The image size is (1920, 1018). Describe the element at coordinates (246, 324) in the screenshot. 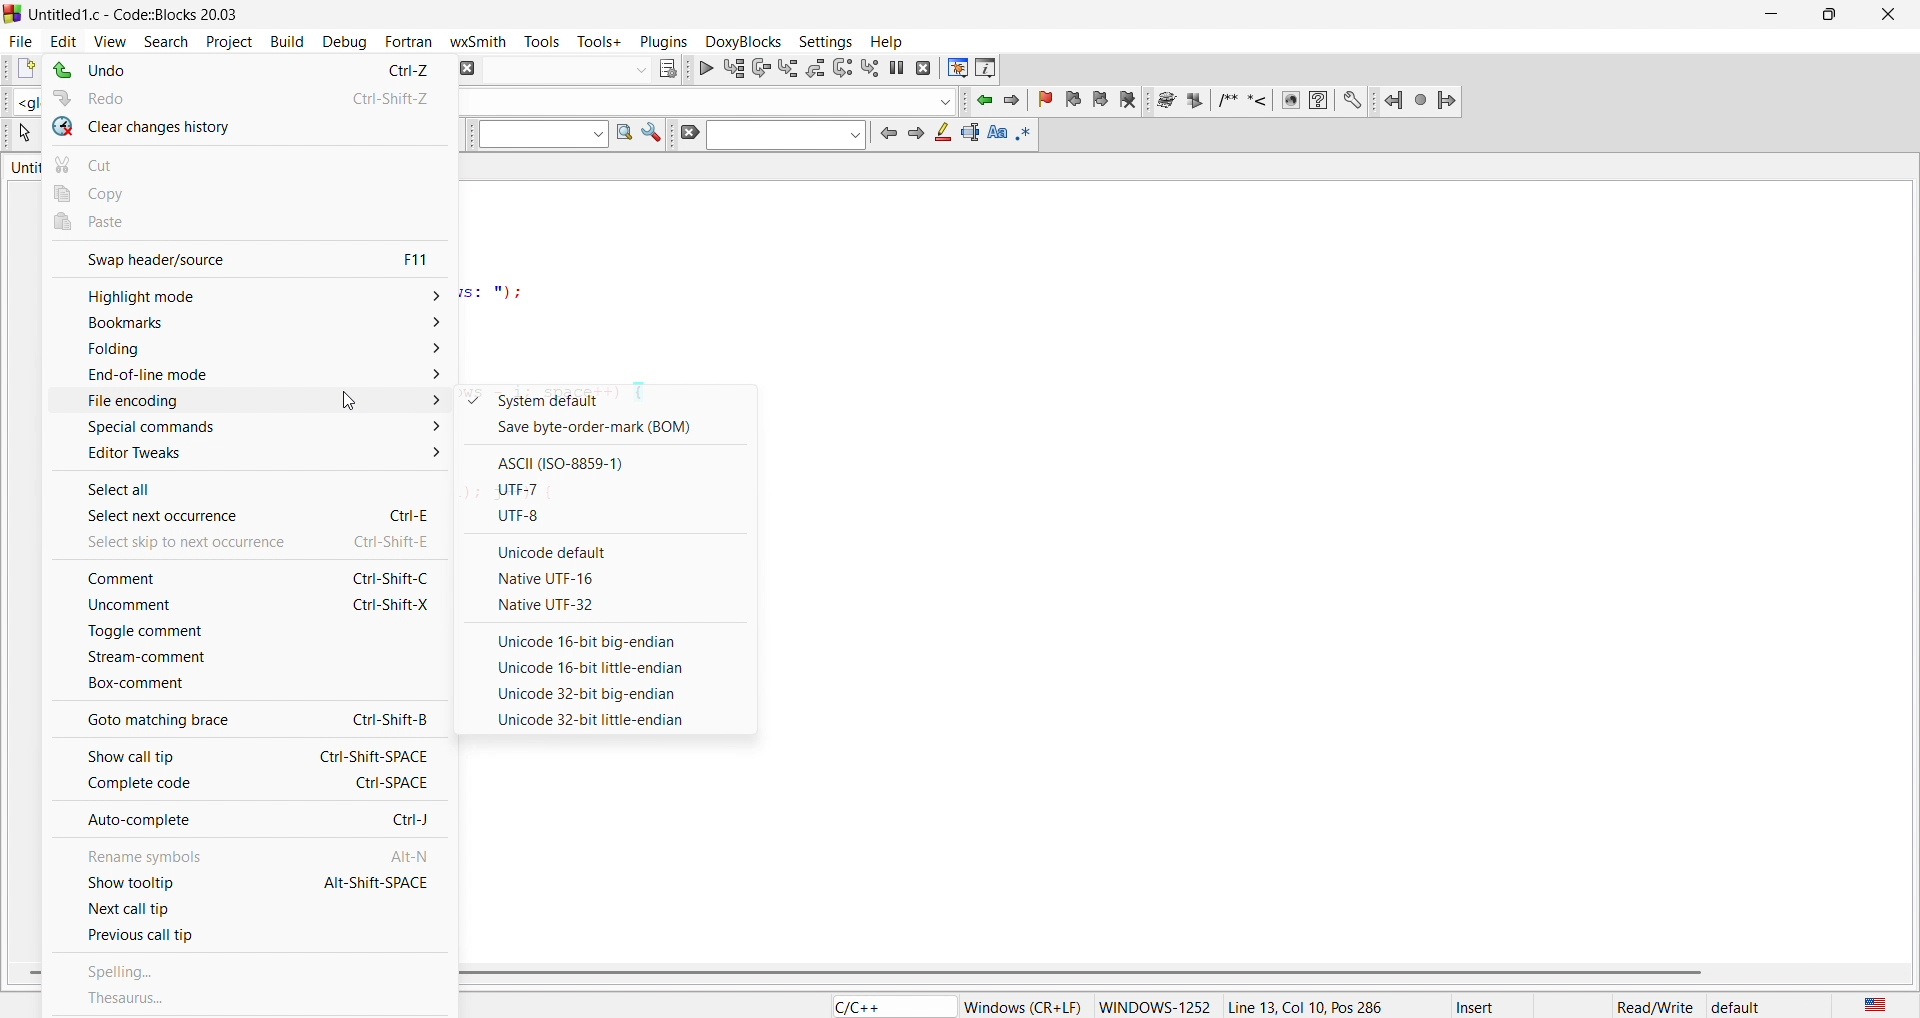

I see `bookmarks` at that location.